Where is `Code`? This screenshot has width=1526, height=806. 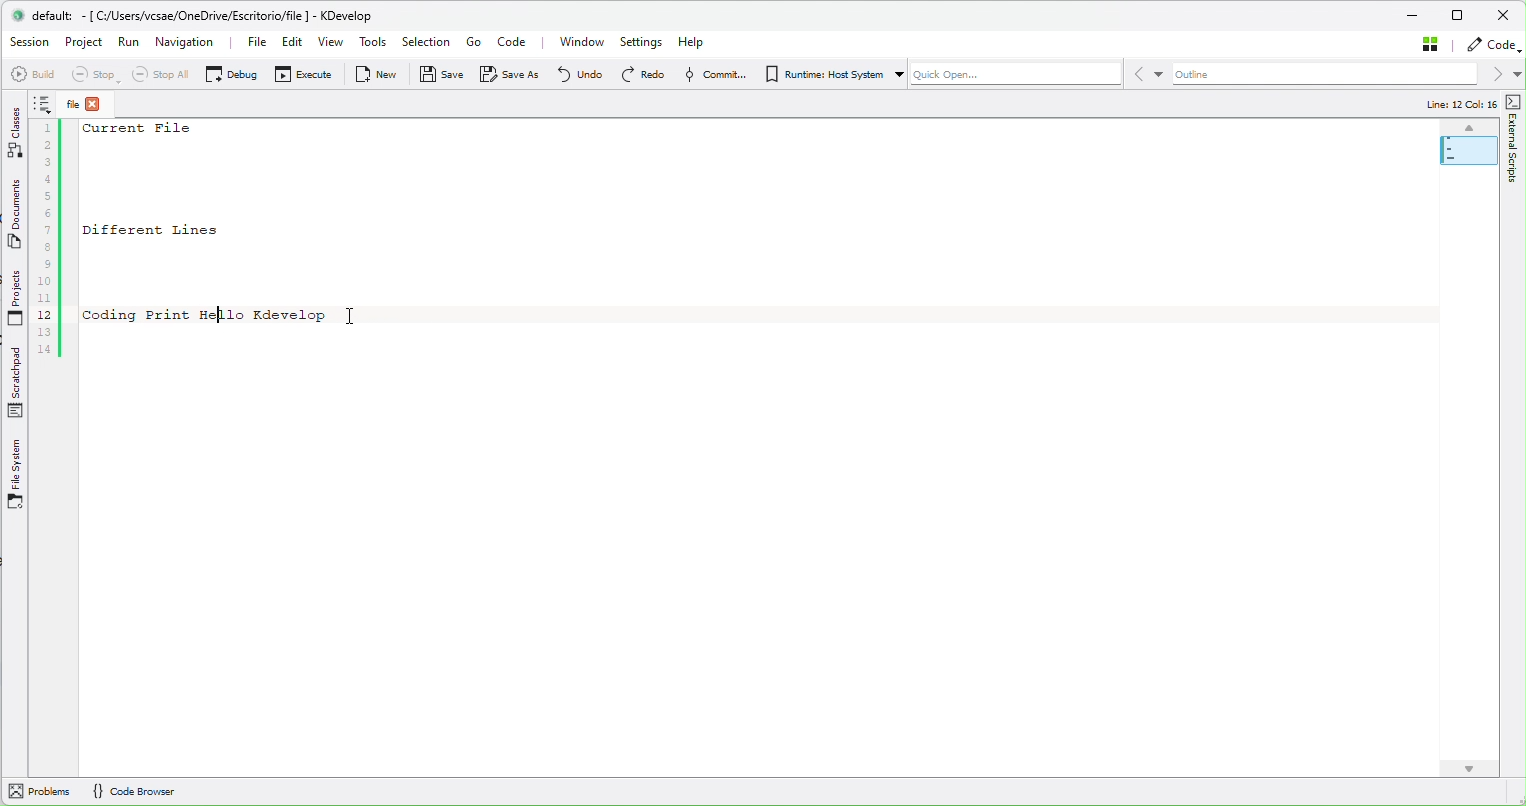 Code is located at coordinates (1491, 46).